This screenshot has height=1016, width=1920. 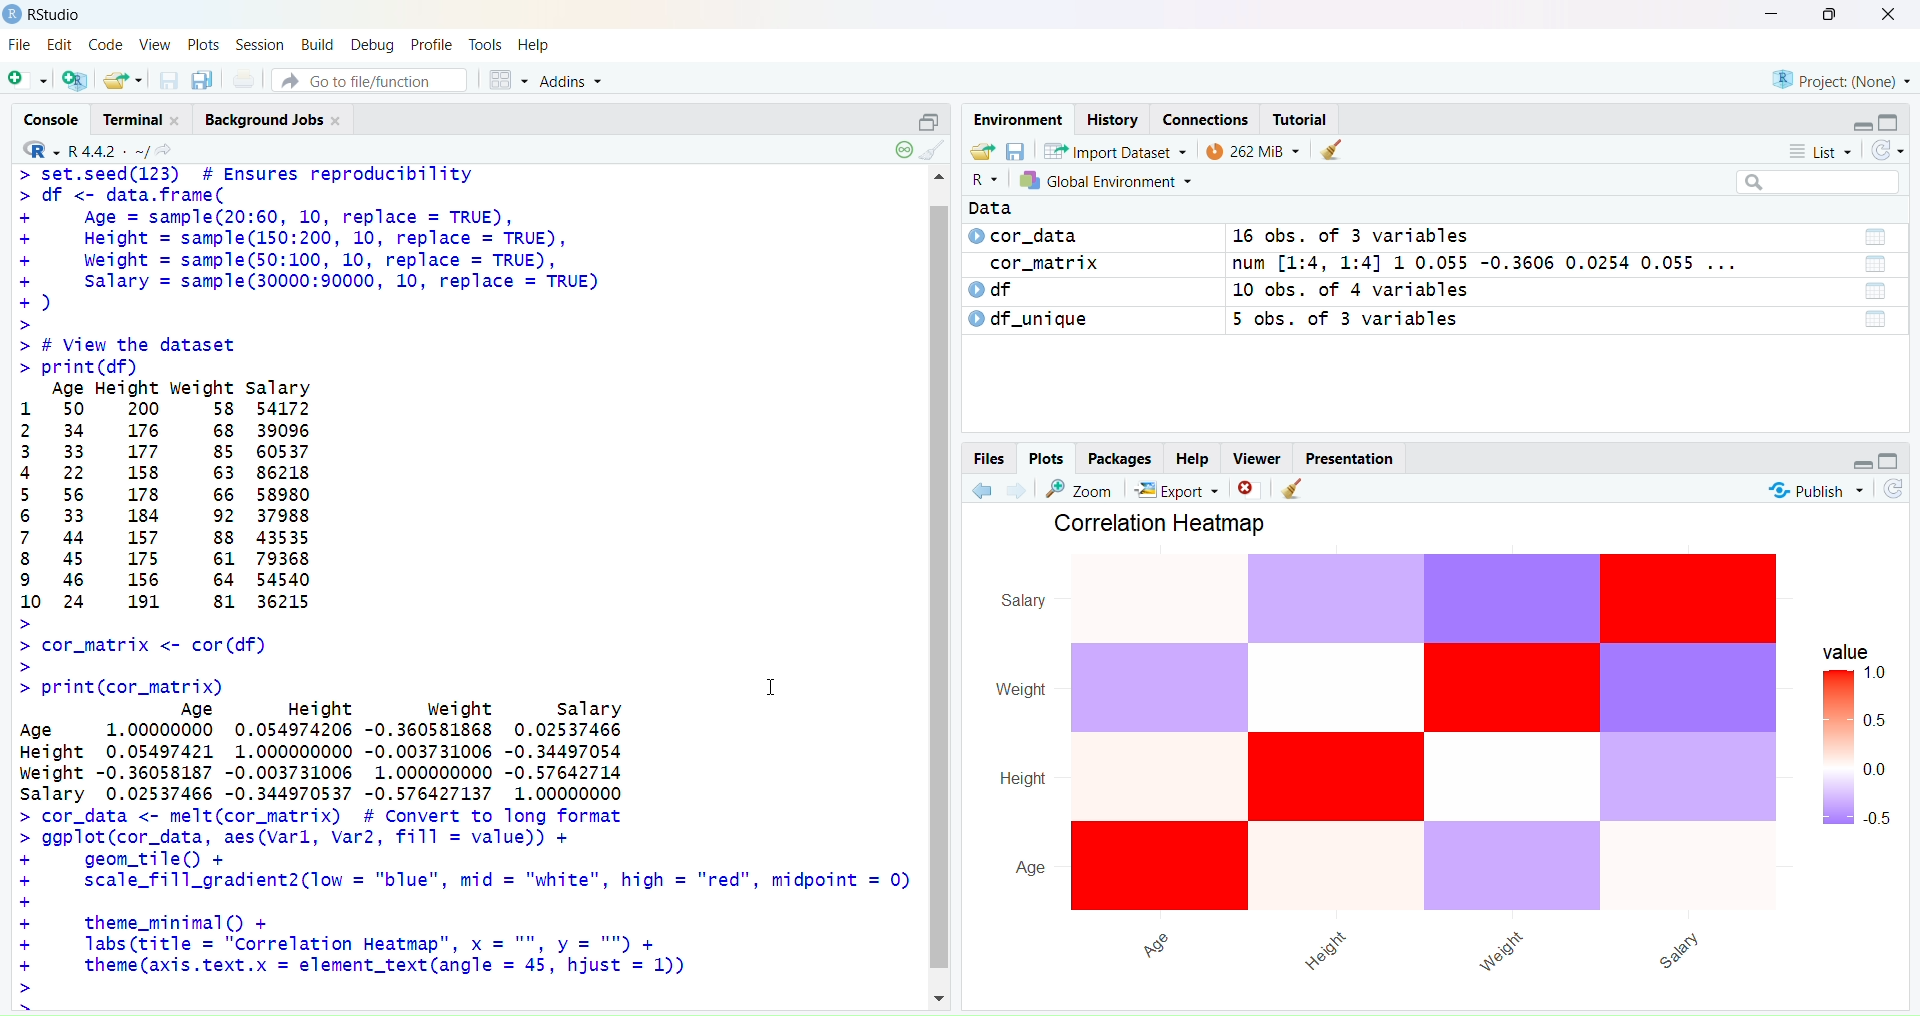 What do you see at coordinates (1031, 871) in the screenshot?
I see `Age` at bounding box center [1031, 871].